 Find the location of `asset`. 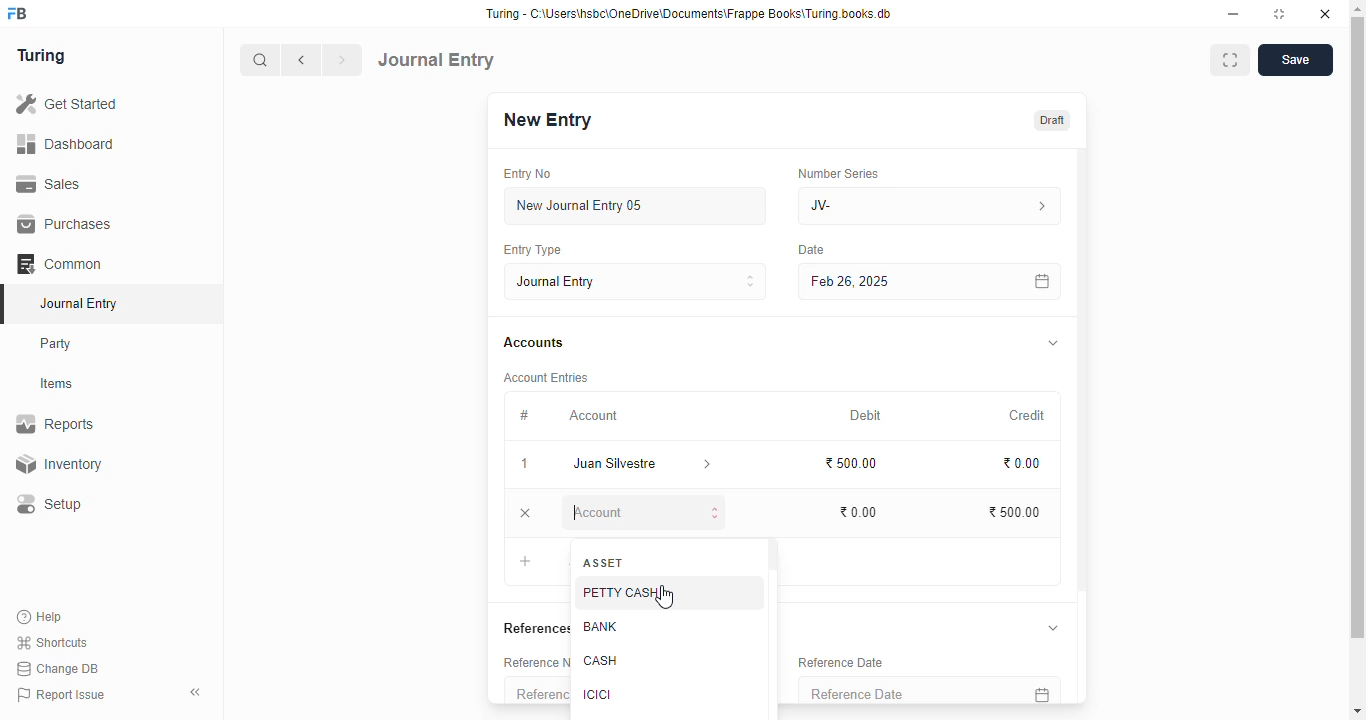

asset is located at coordinates (606, 563).